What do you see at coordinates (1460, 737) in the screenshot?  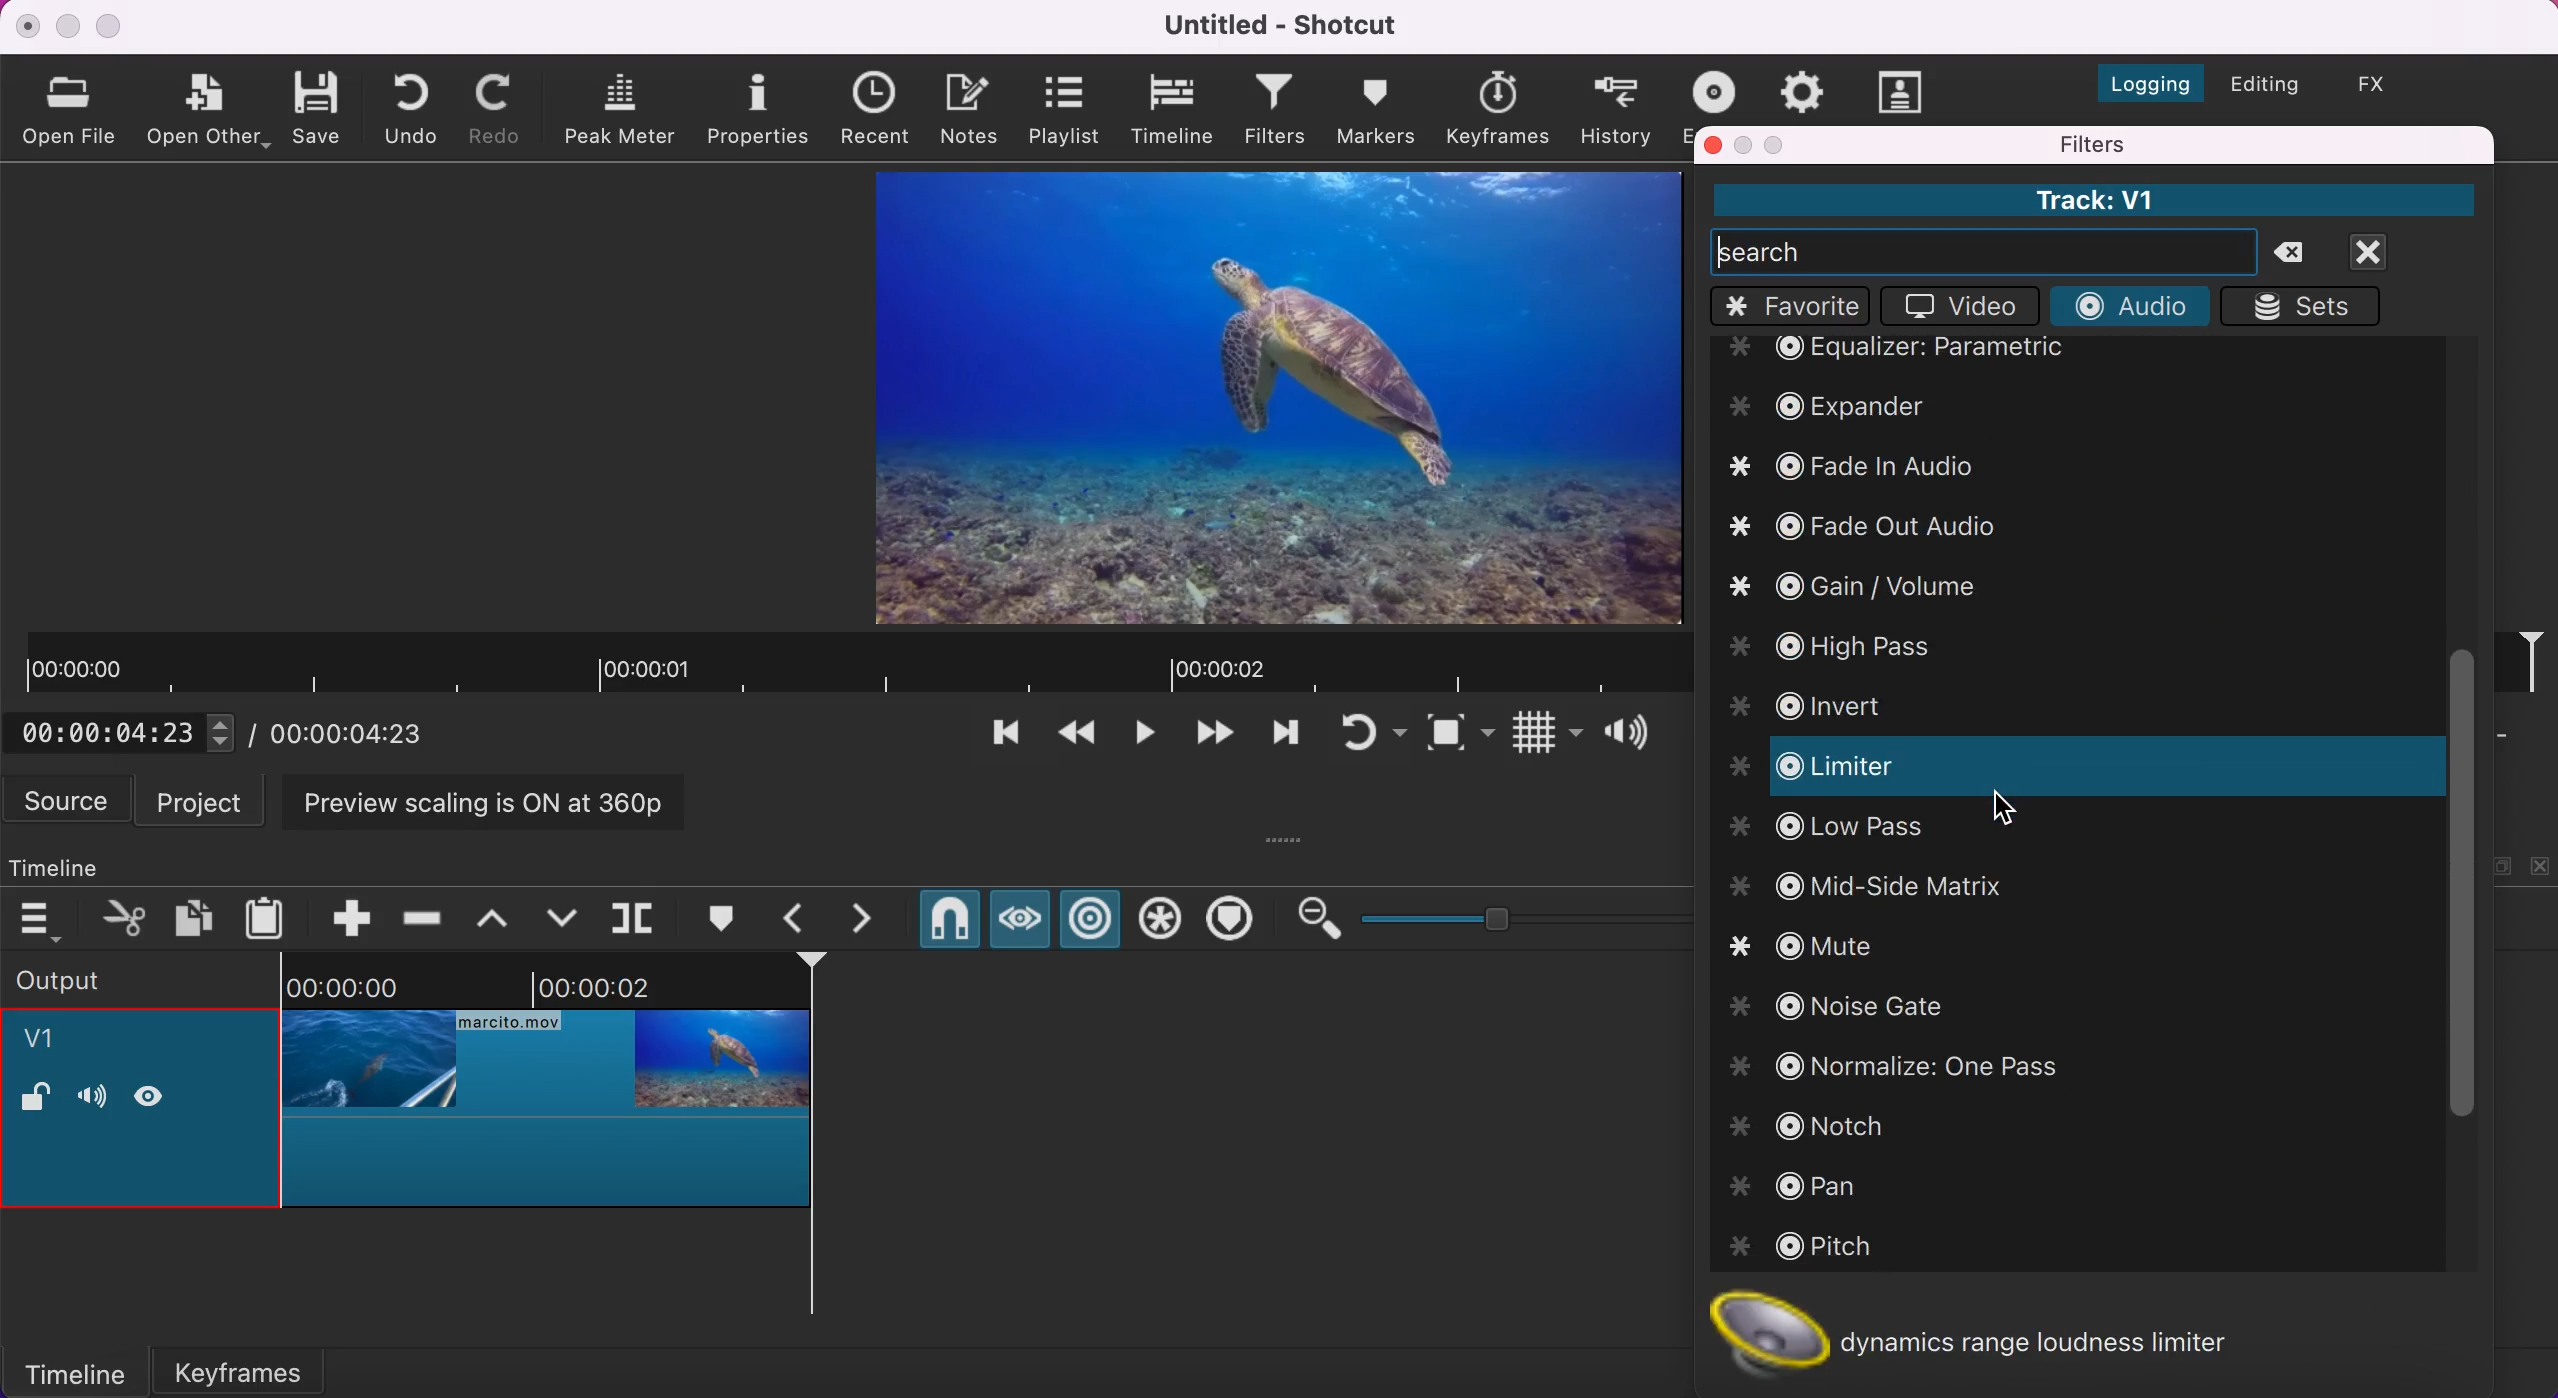 I see `toggle zoom` at bounding box center [1460, 737].